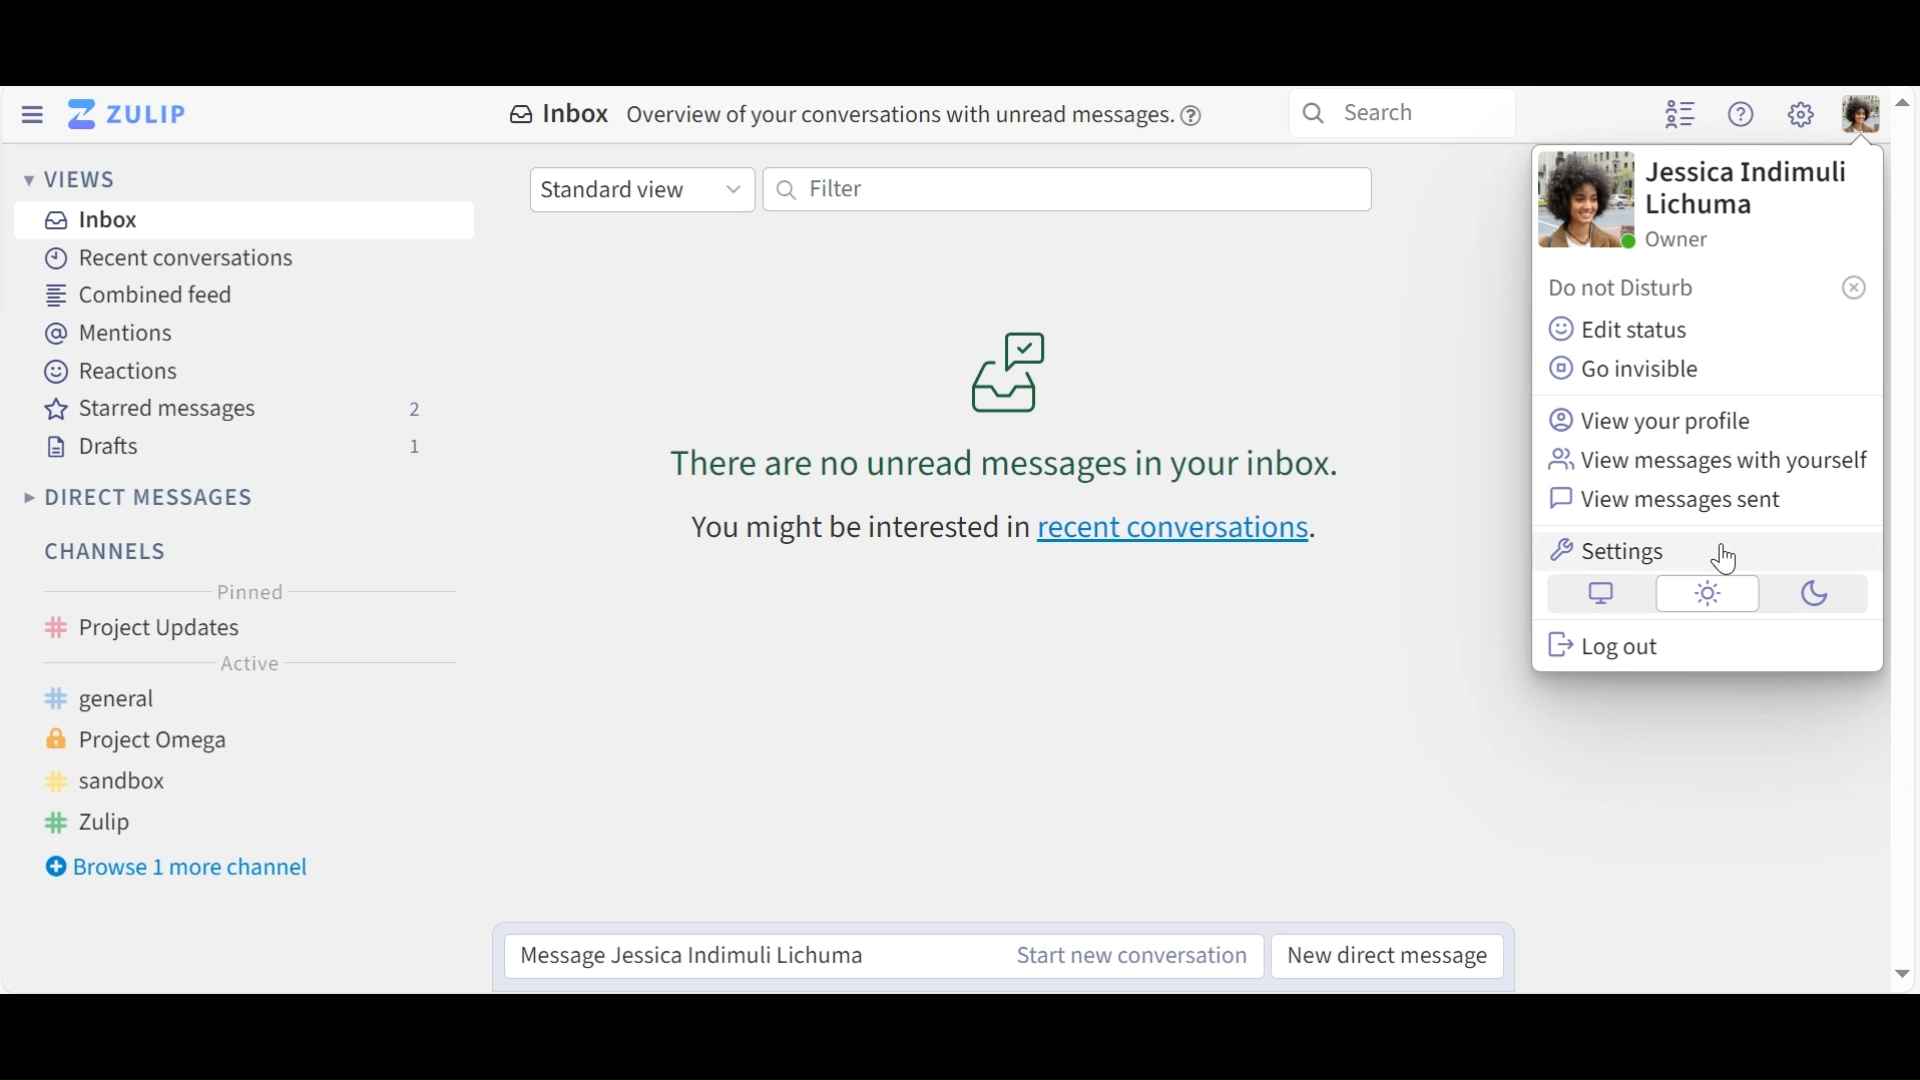  What do you see at coordinates (241, 448) in the screenshot?
I see `Drafts` at bounding box center [241, 448].